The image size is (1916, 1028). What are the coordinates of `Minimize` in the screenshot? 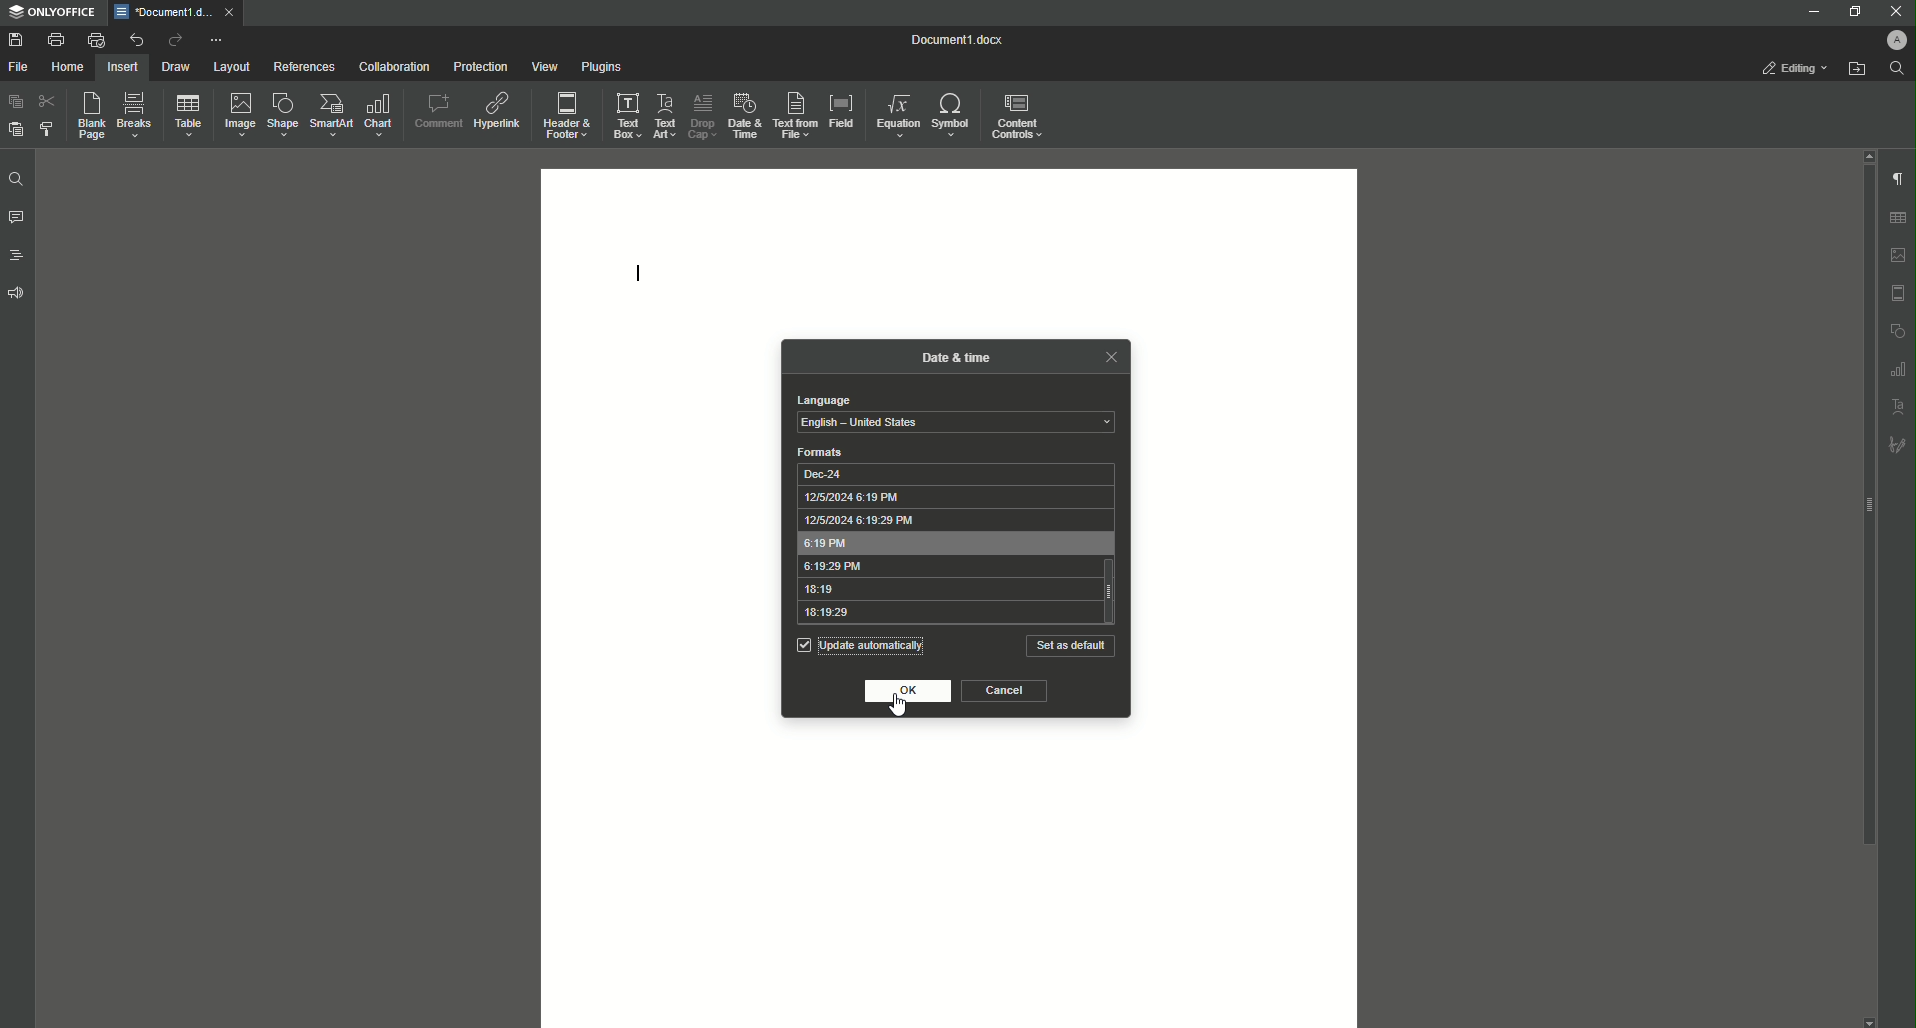 It's located at (1811, 11).